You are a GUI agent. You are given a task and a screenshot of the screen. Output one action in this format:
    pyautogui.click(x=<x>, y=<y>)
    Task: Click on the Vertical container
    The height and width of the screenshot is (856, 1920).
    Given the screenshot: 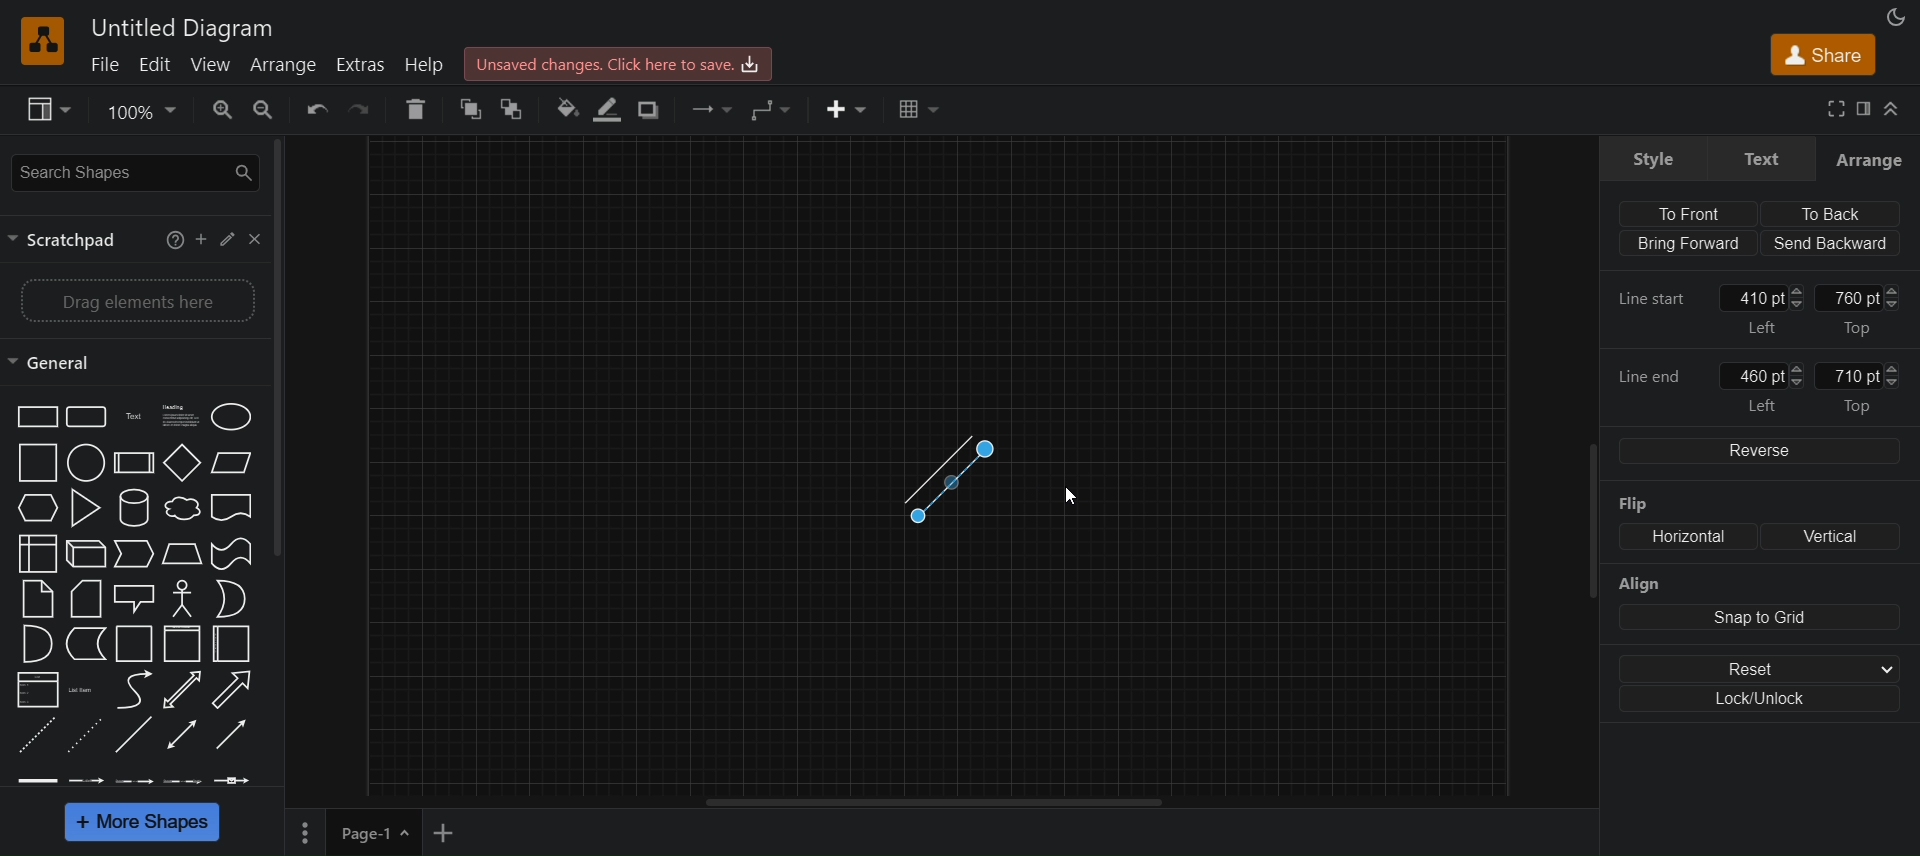 What is the action you would take?
    pyautogui.click(x=181, y=643)
    